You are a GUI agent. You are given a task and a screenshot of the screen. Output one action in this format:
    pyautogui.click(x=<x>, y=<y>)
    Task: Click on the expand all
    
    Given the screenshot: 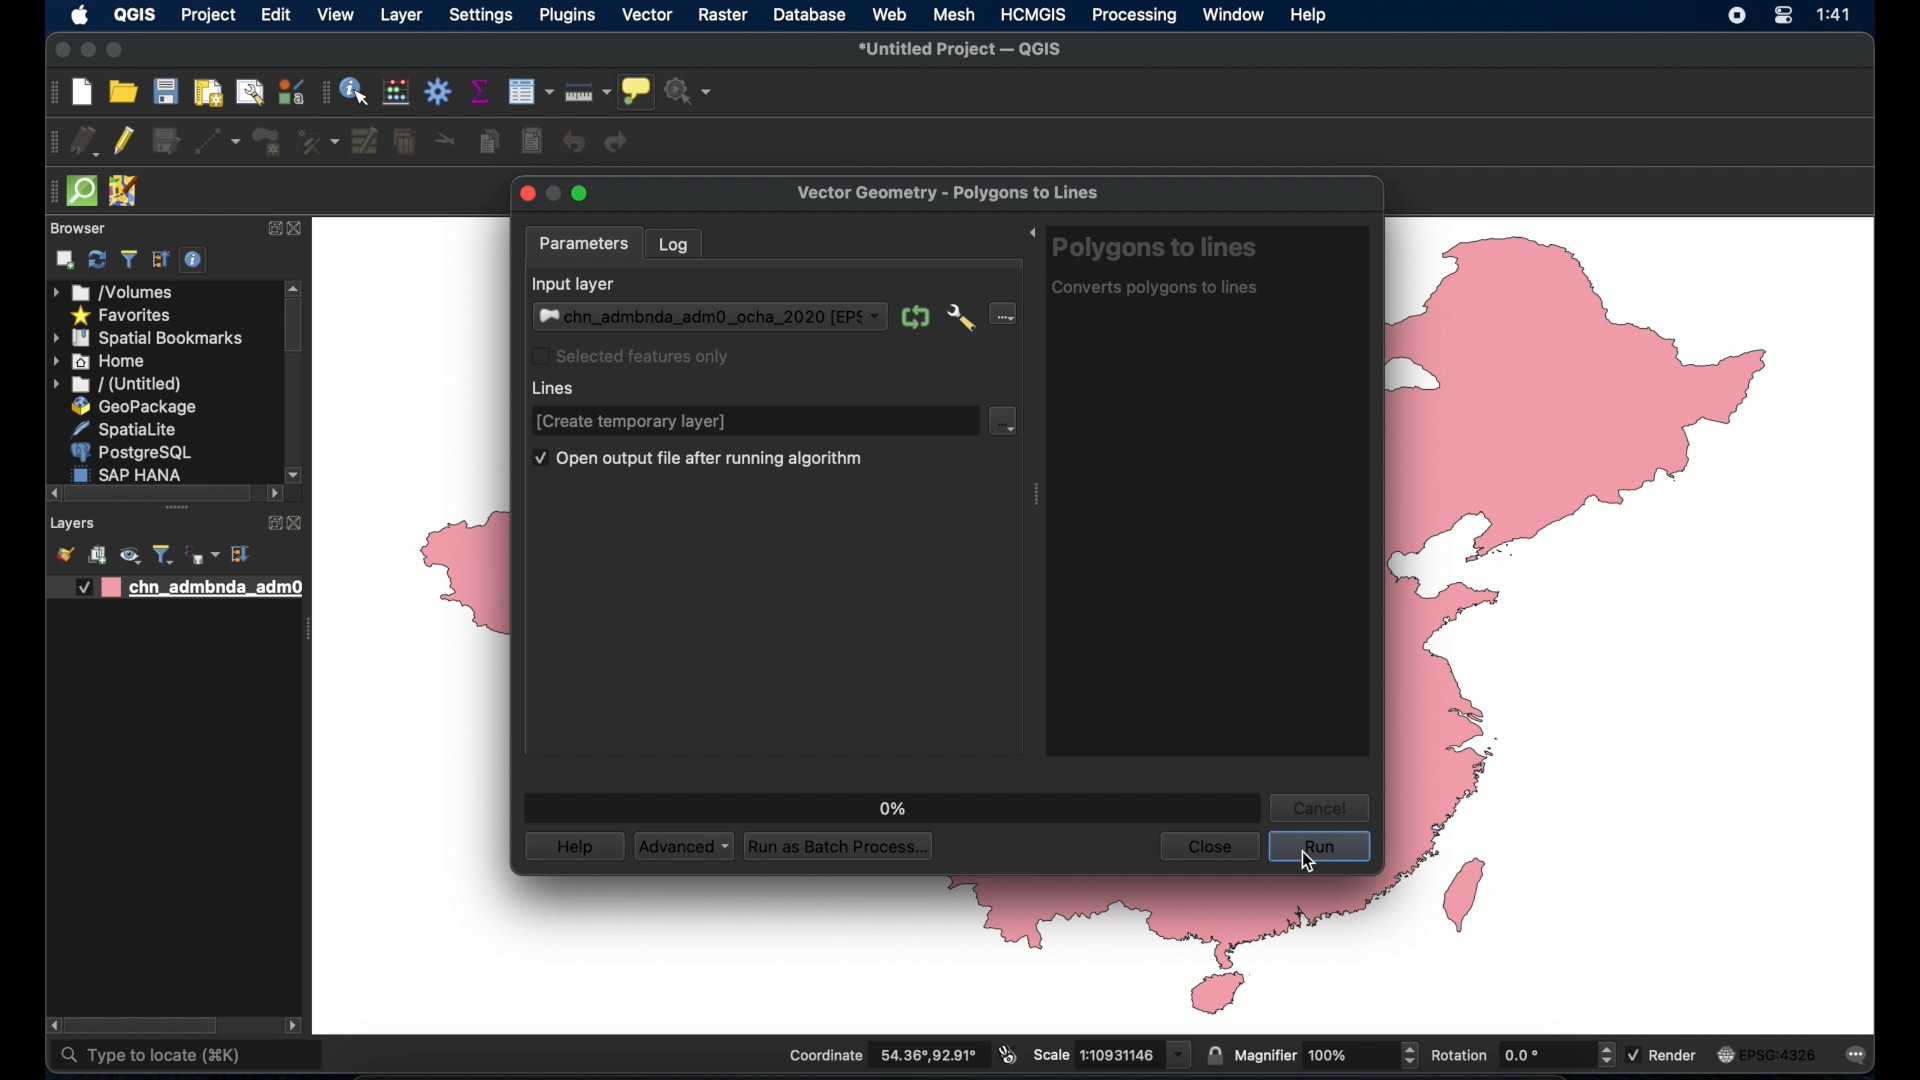 What is the action you would take?
    pyautogui.click(x=161, y=260)
    